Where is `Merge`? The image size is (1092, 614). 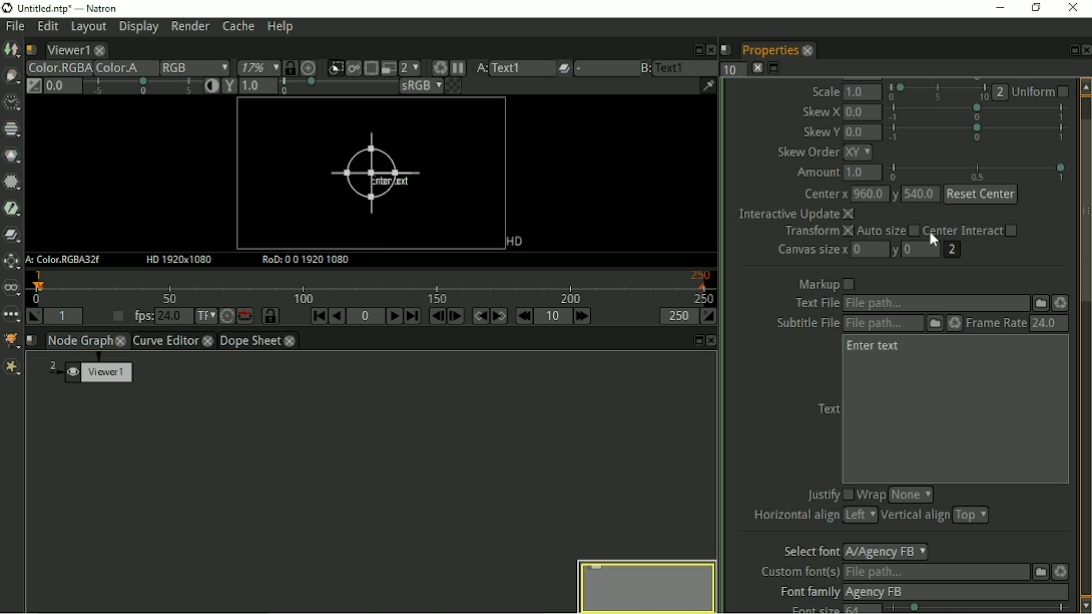 Merge is located at coordinates (13, 234).